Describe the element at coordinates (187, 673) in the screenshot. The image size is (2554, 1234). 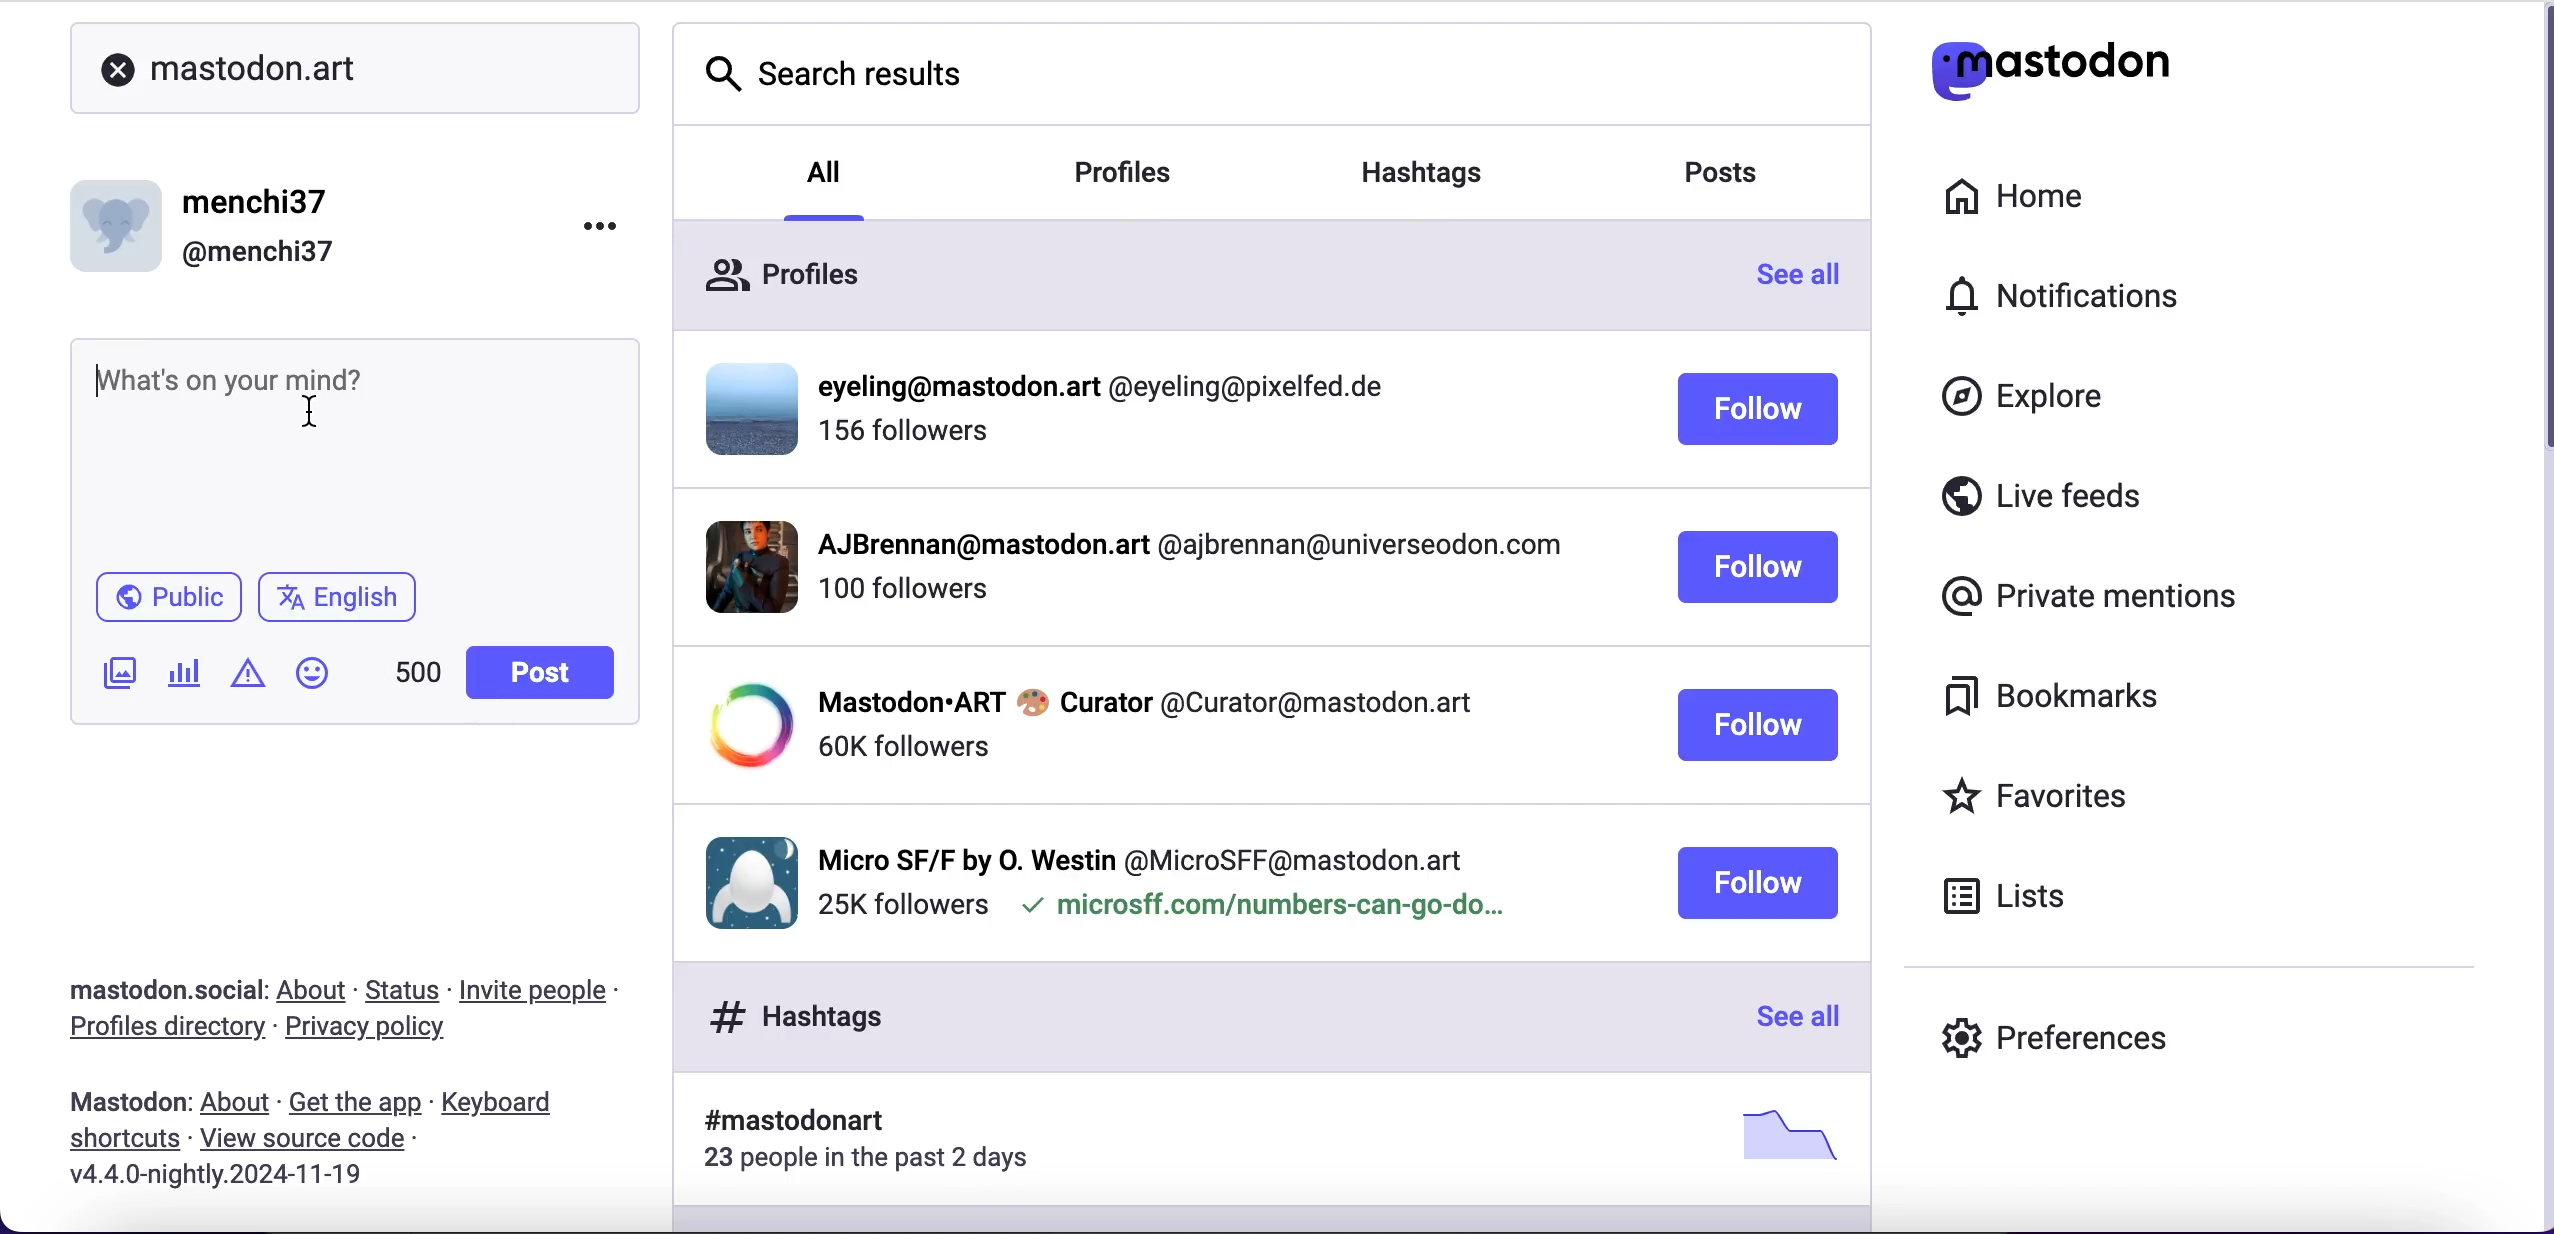
I see `add poll` at that location.